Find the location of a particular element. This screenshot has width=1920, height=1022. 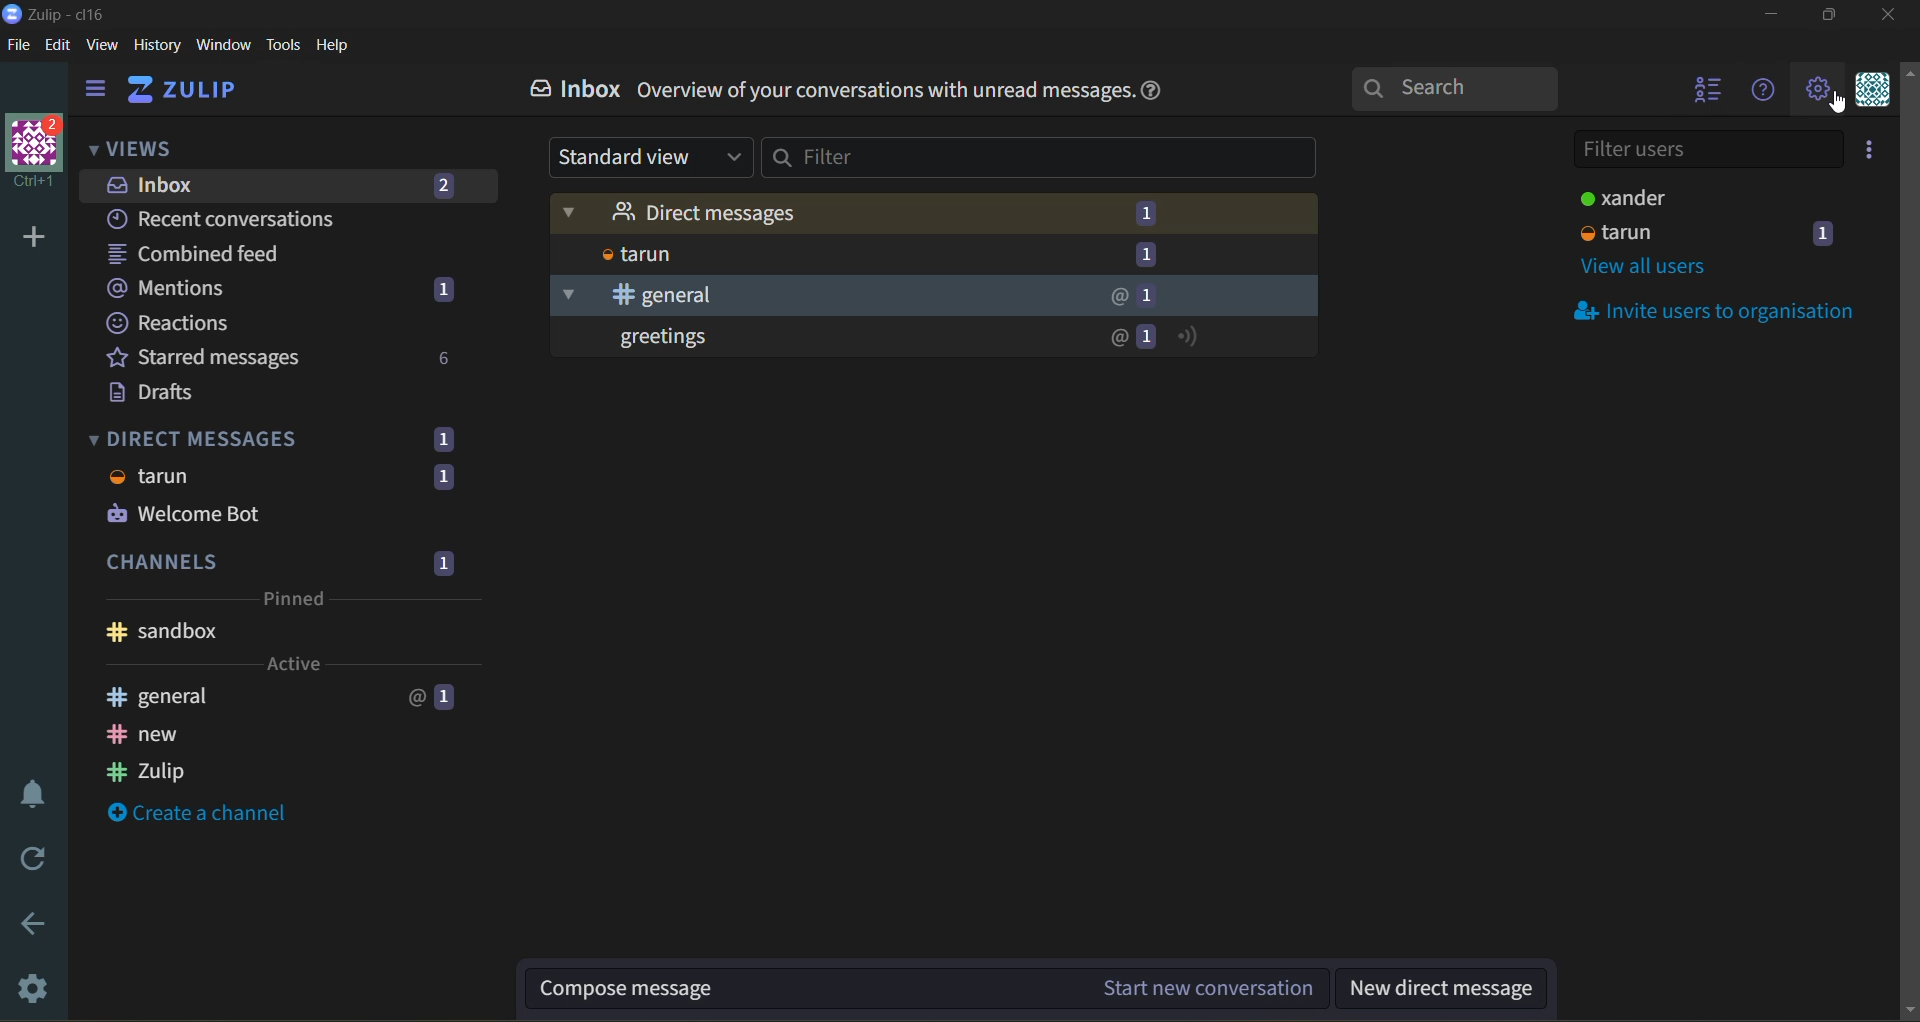

new is located at coordinates (168, 736).